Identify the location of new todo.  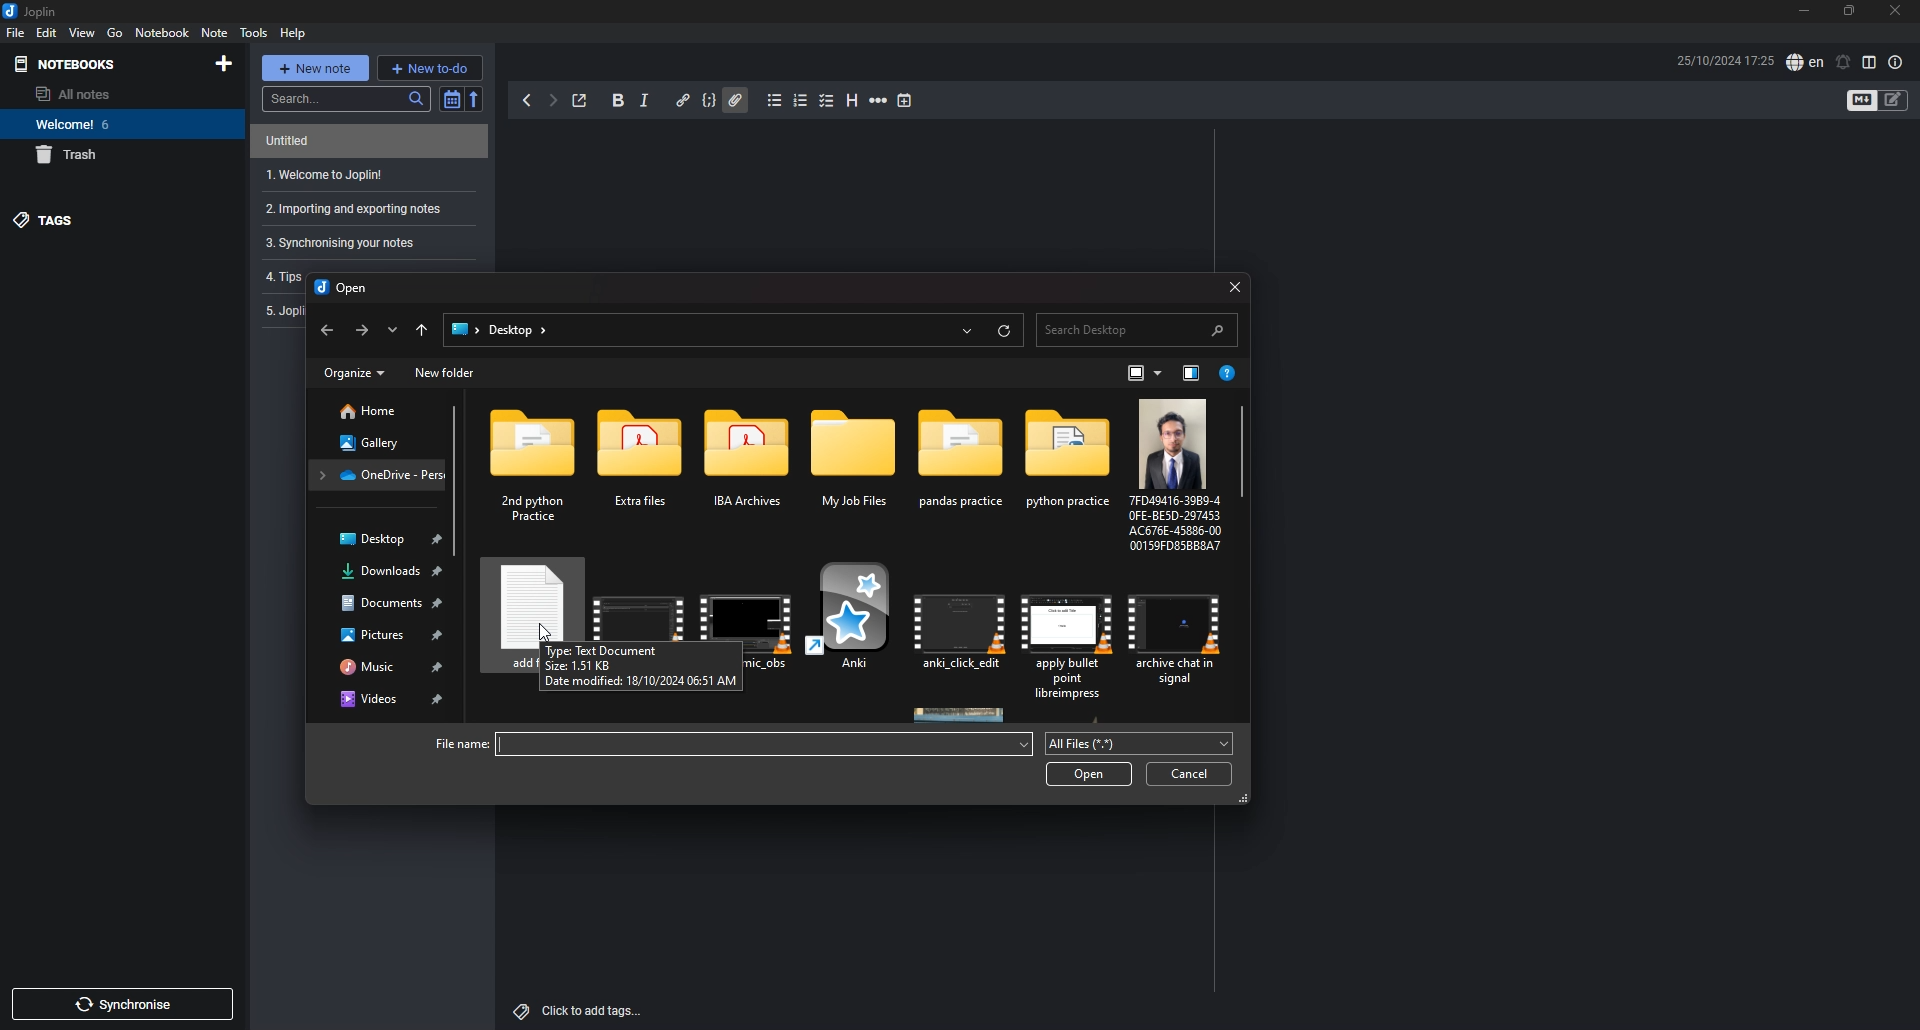
(429, 67).